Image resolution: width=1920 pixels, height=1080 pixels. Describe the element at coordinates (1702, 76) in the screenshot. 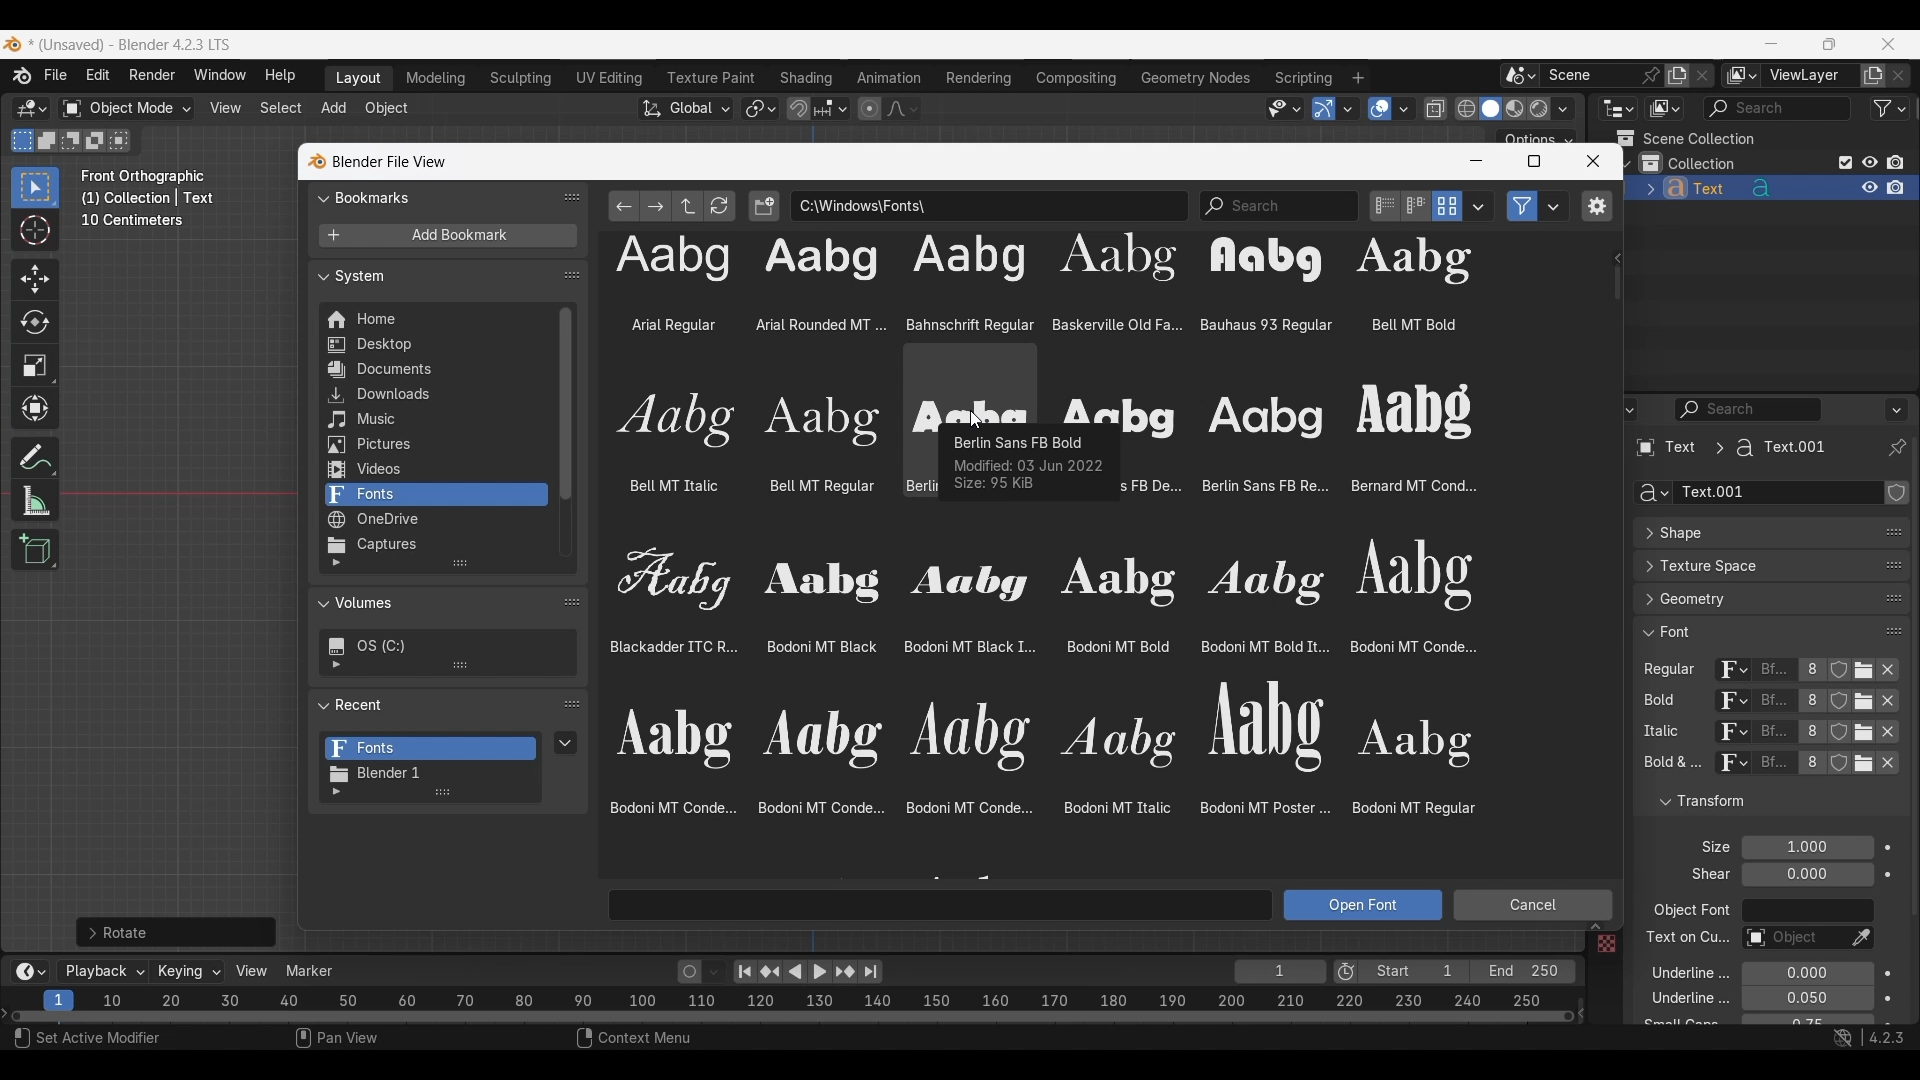

I see `Delete scene` at that location.